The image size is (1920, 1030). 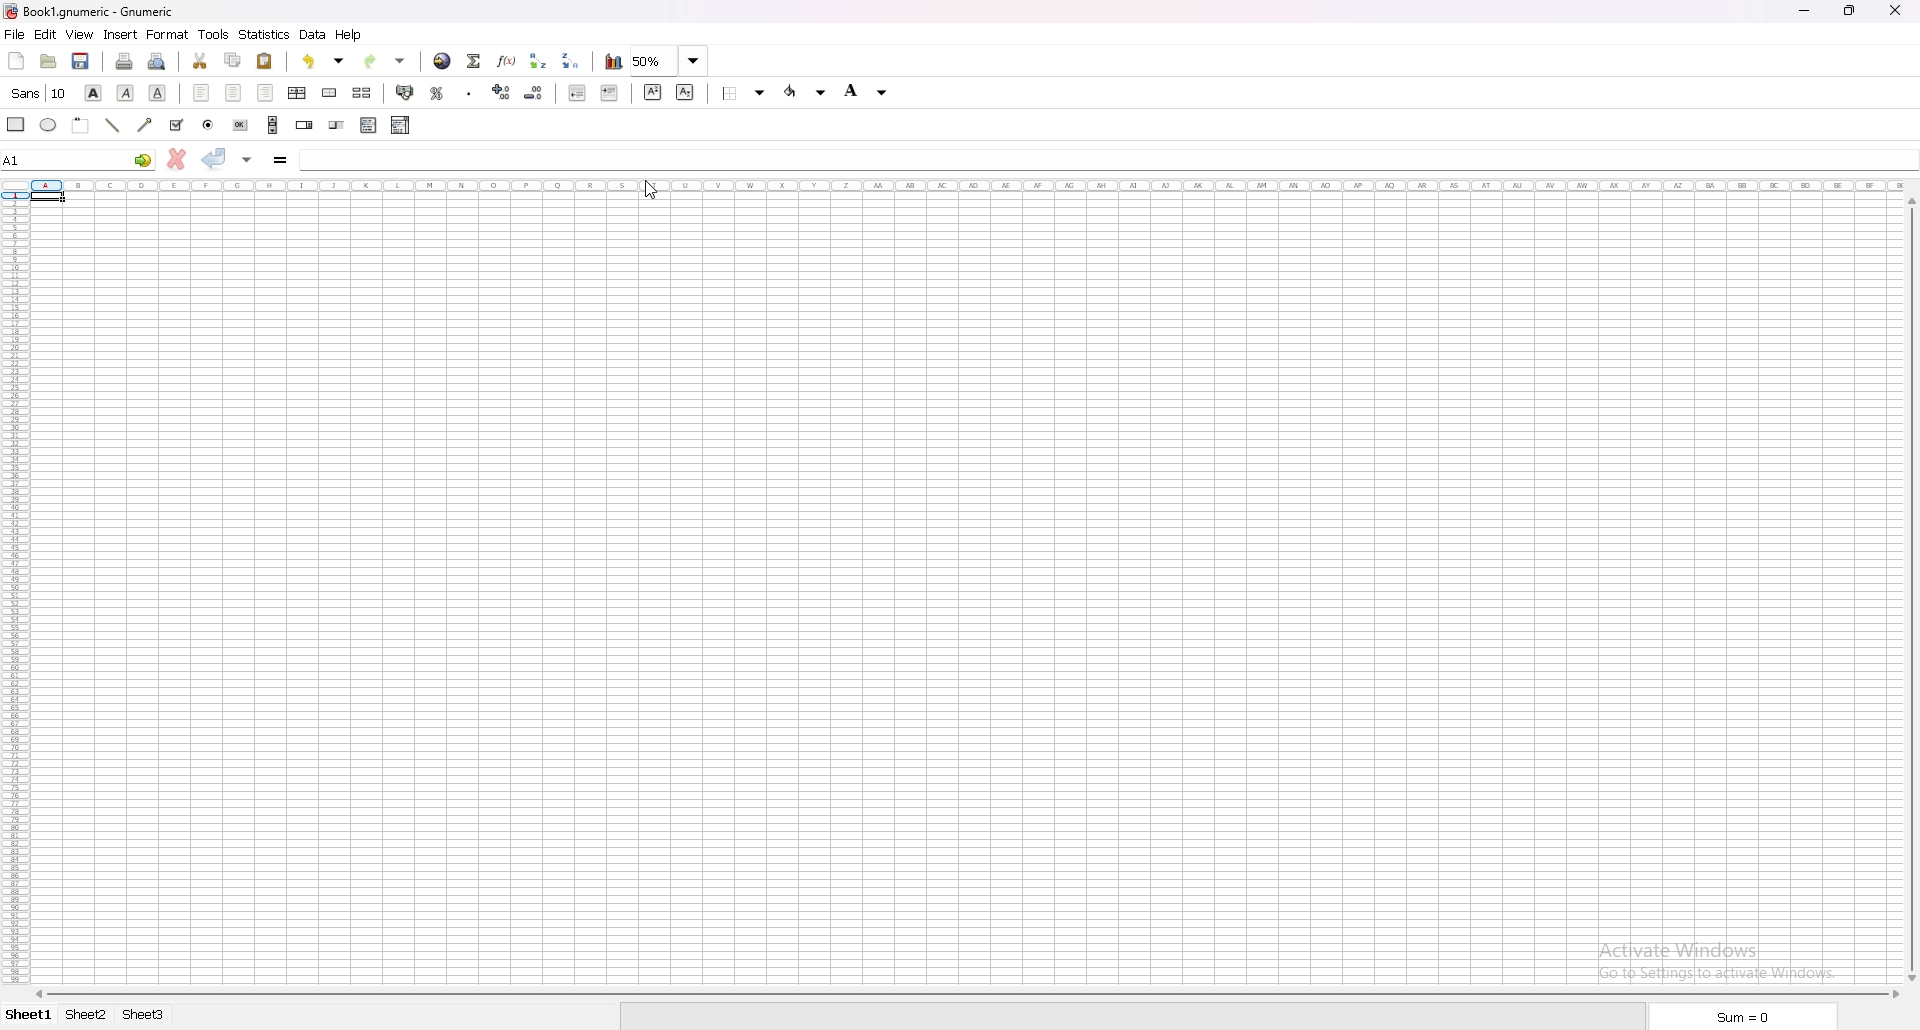 I want to click on decrease indent, so click(x=578, y=94).